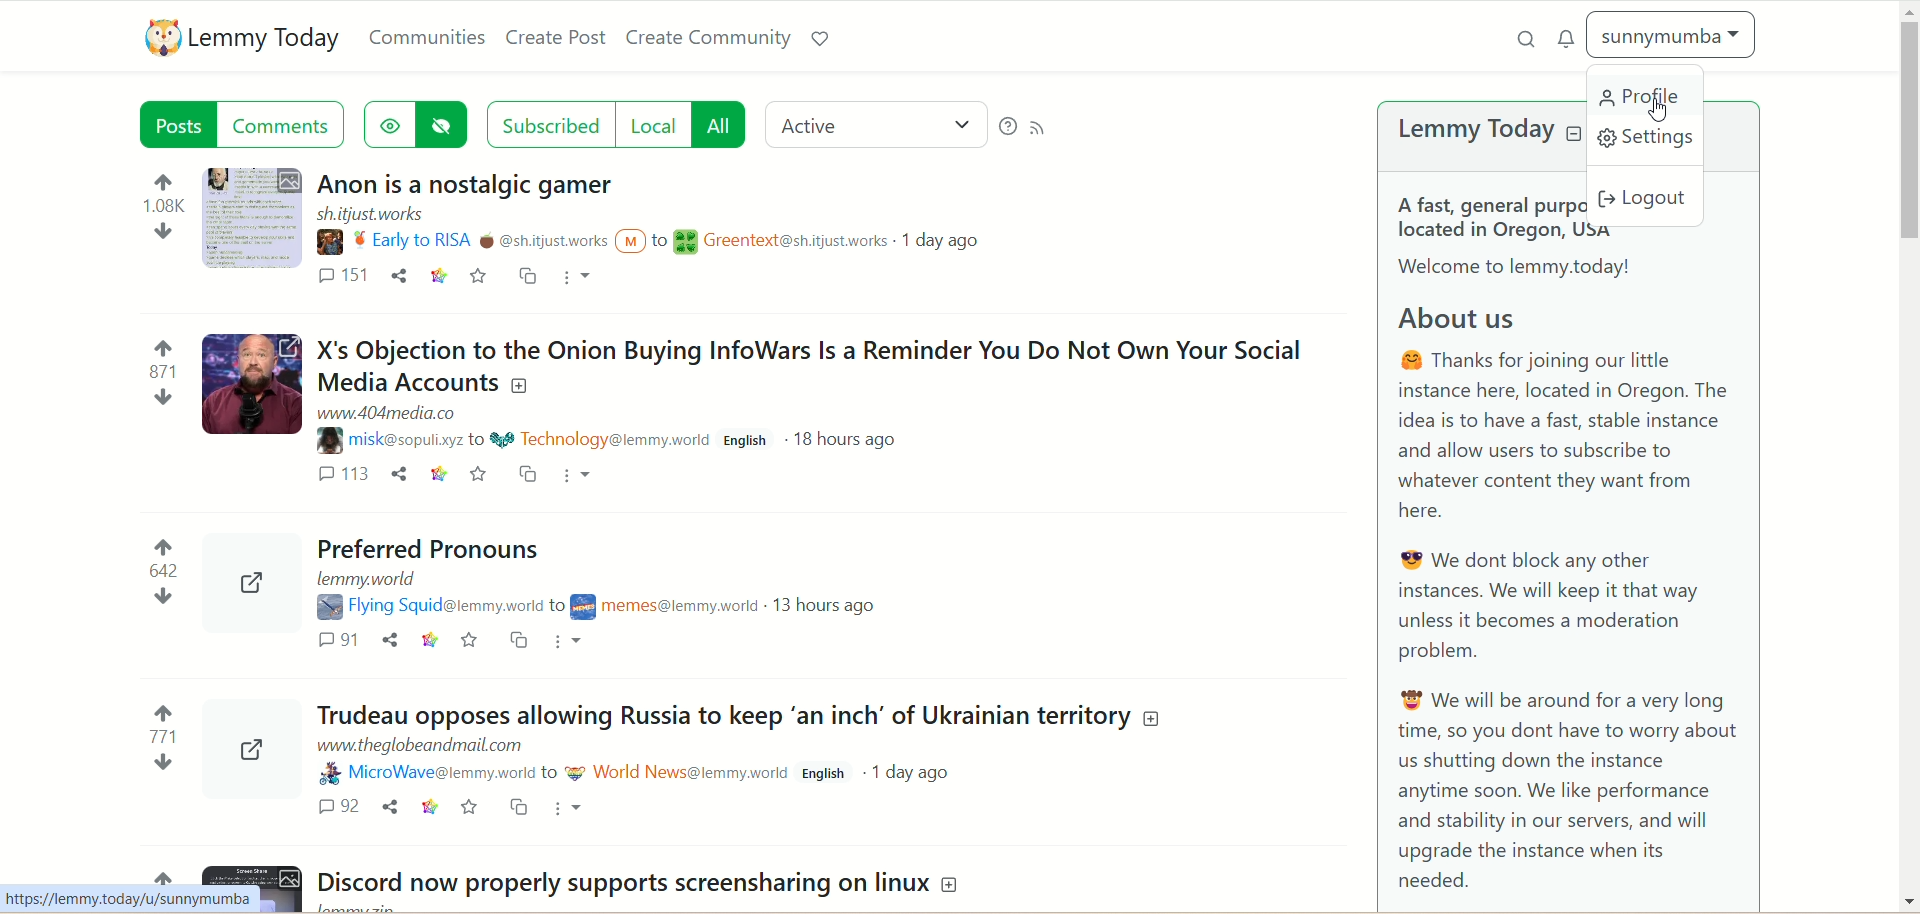 The height and width of the screenshot is (914, 1920). Describe the element at coordinates (430, 806) in the screenshot. I see `Link` at that location.